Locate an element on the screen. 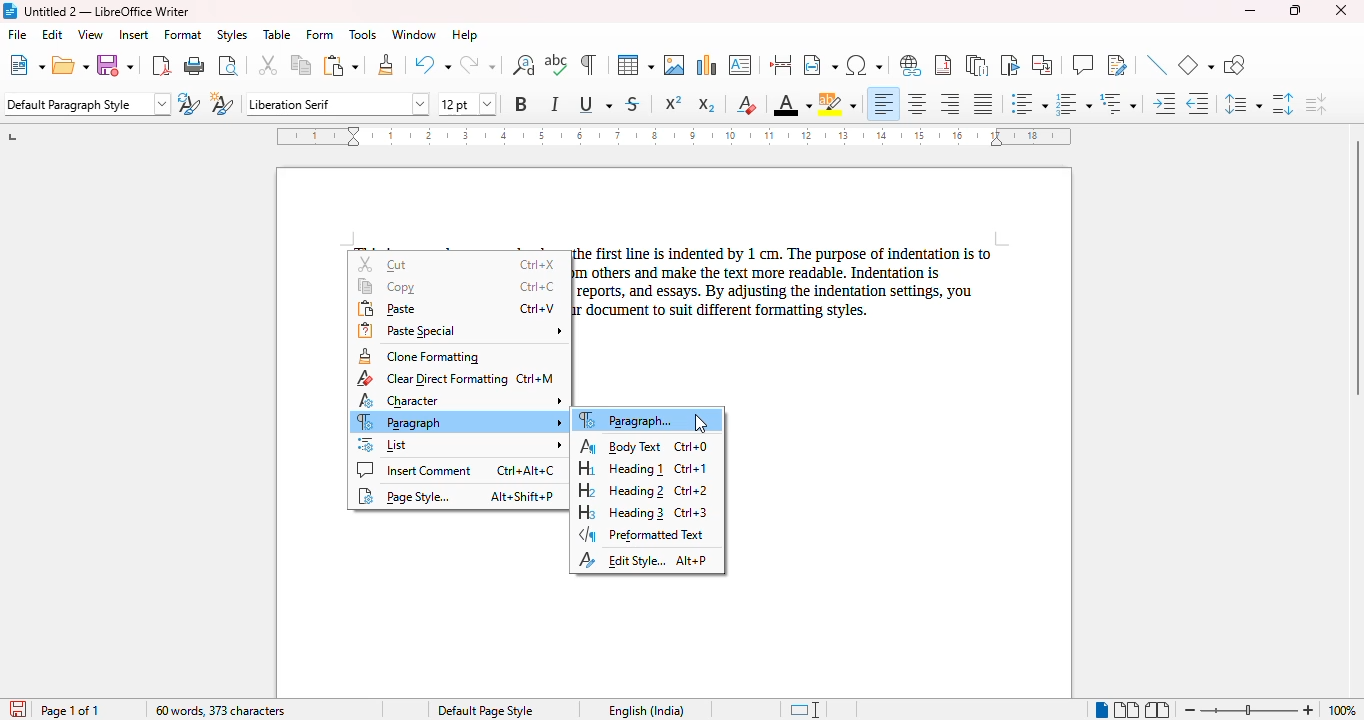  heading 1 is located at coordinates (642, 469).